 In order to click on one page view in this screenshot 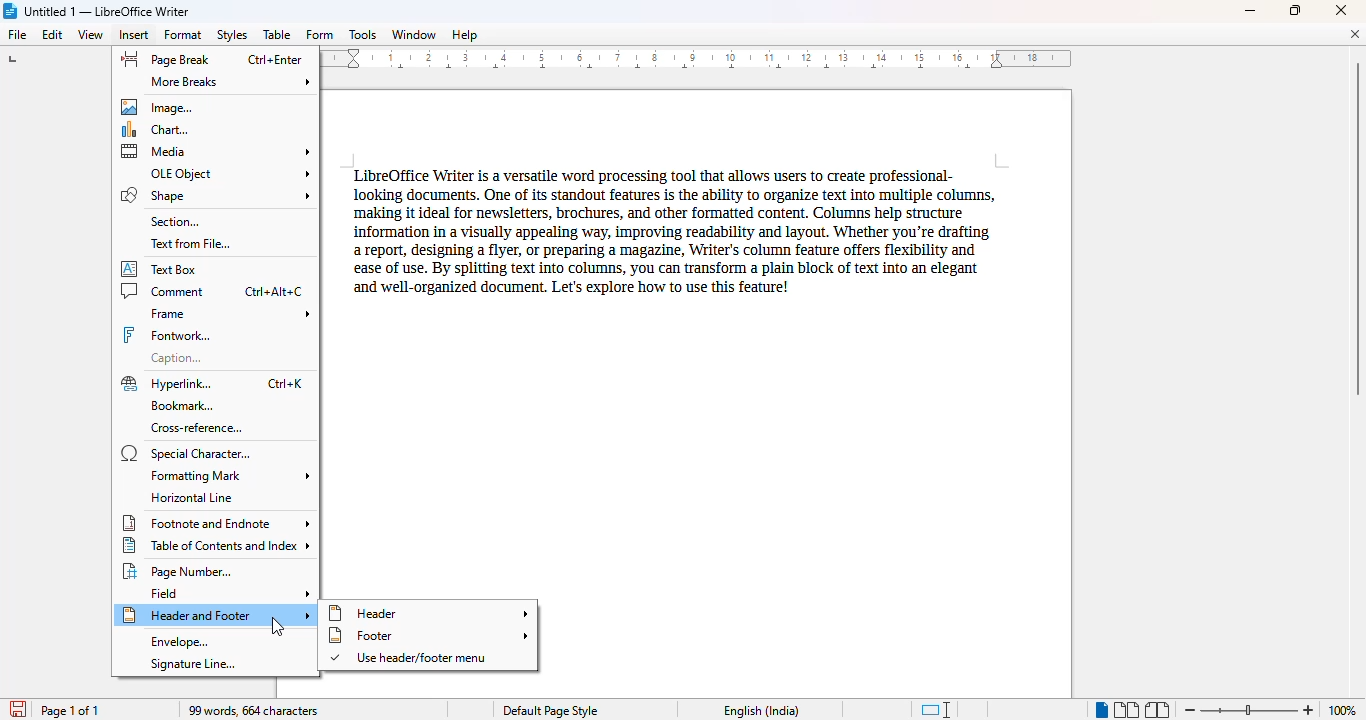, I will do `click(1097, 709)`.